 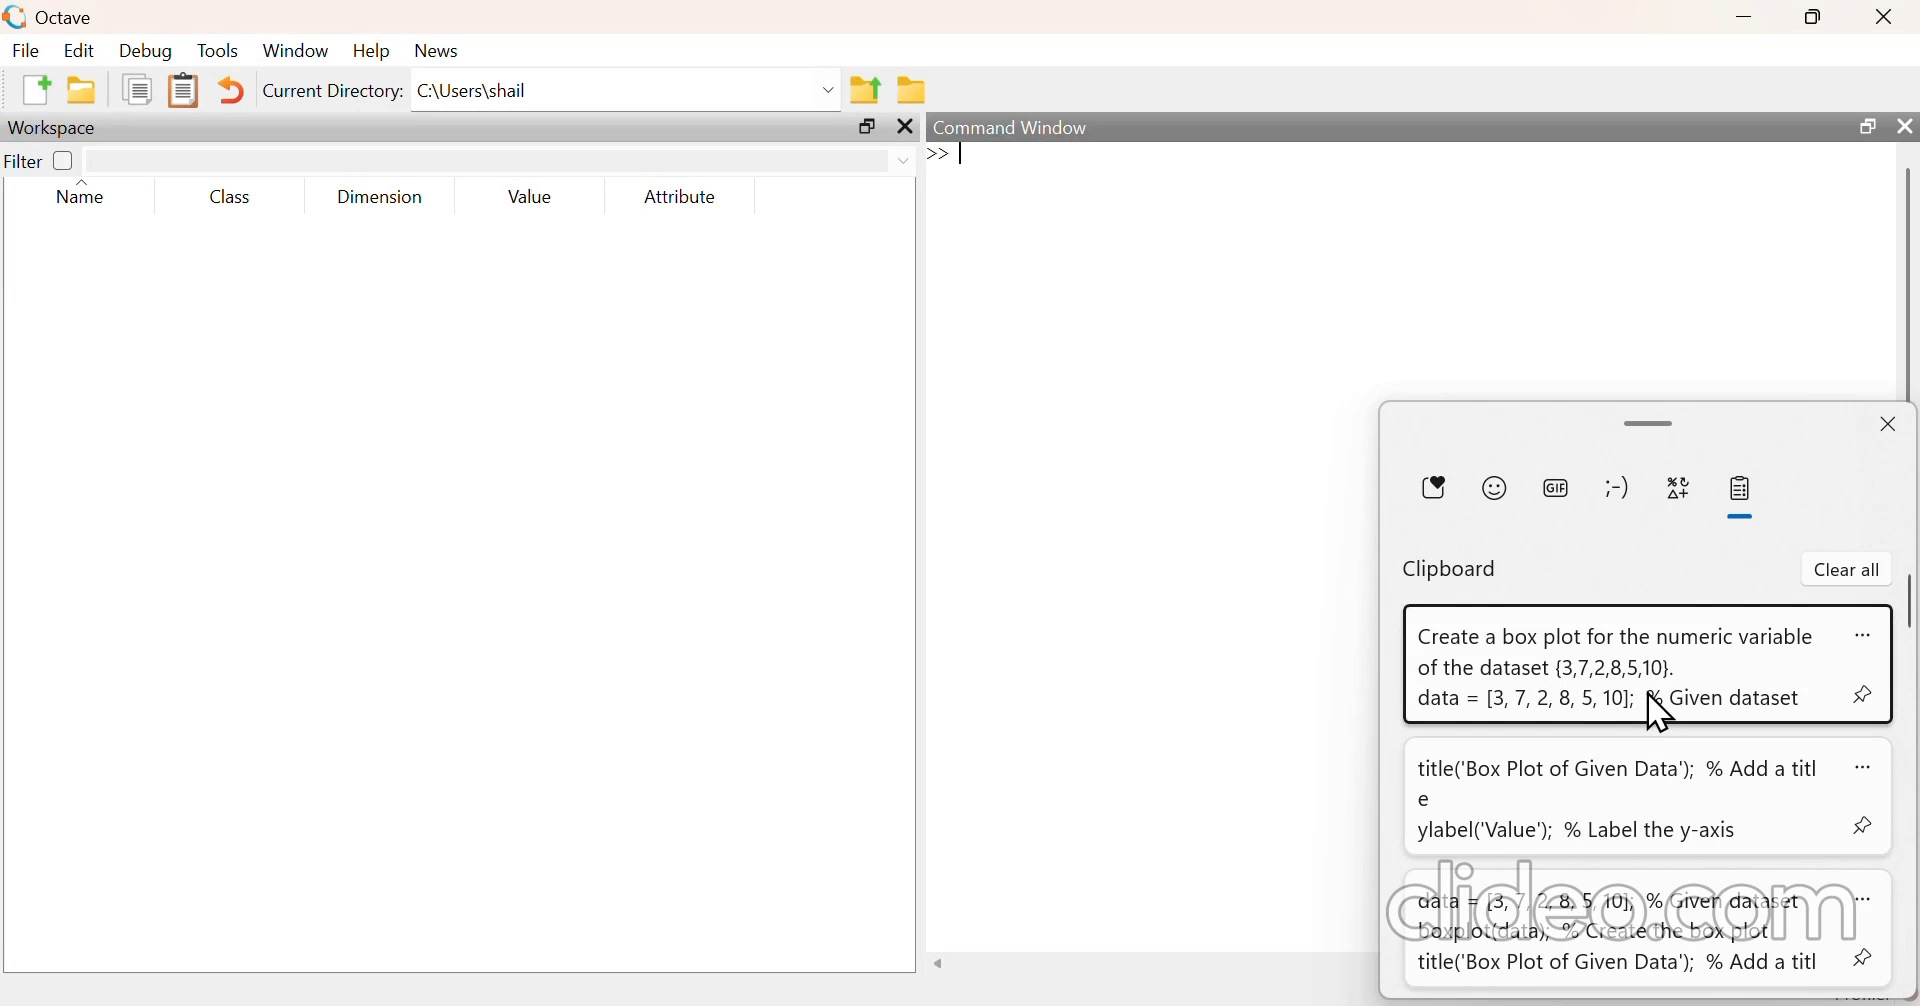 What do you see at coordinates (1908, 279) in the screenshot?
I see `scrollbar` at bounding box center [1908, 279].